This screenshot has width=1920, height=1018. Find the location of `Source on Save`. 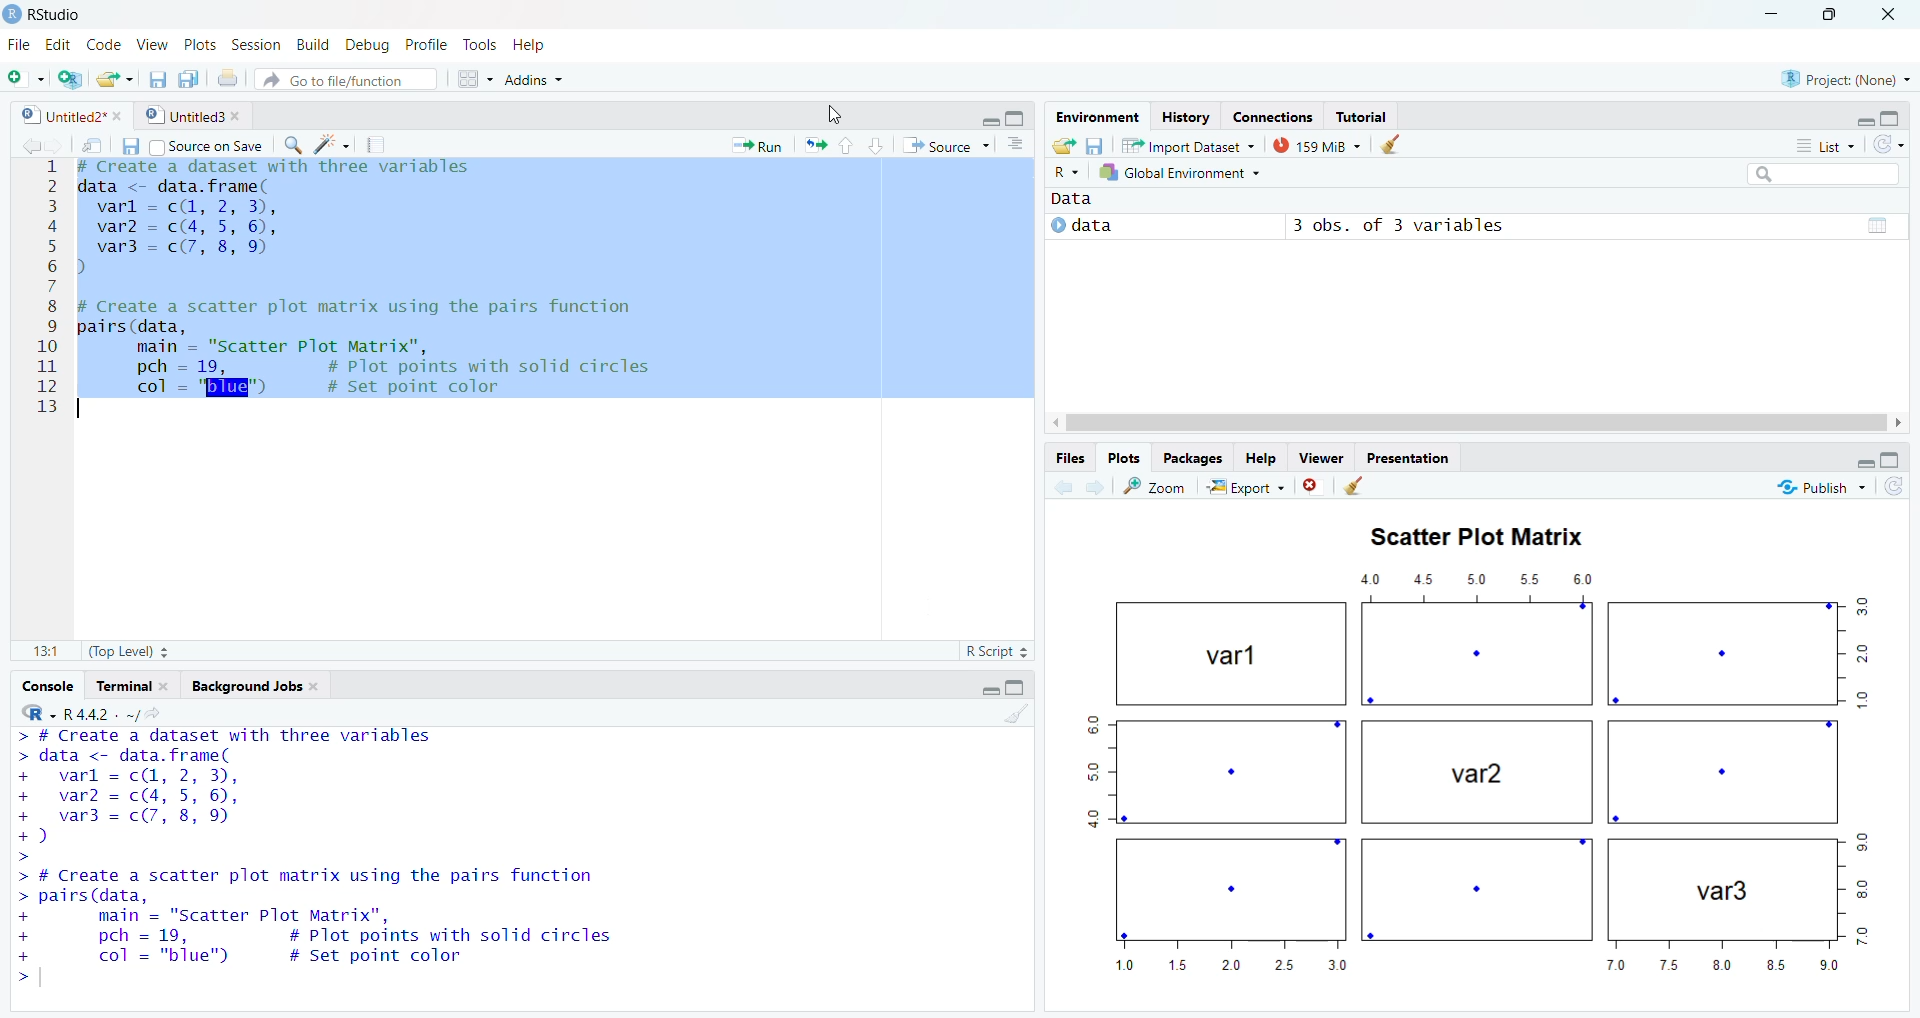

Source on Save is located at coordinates (211, 145).